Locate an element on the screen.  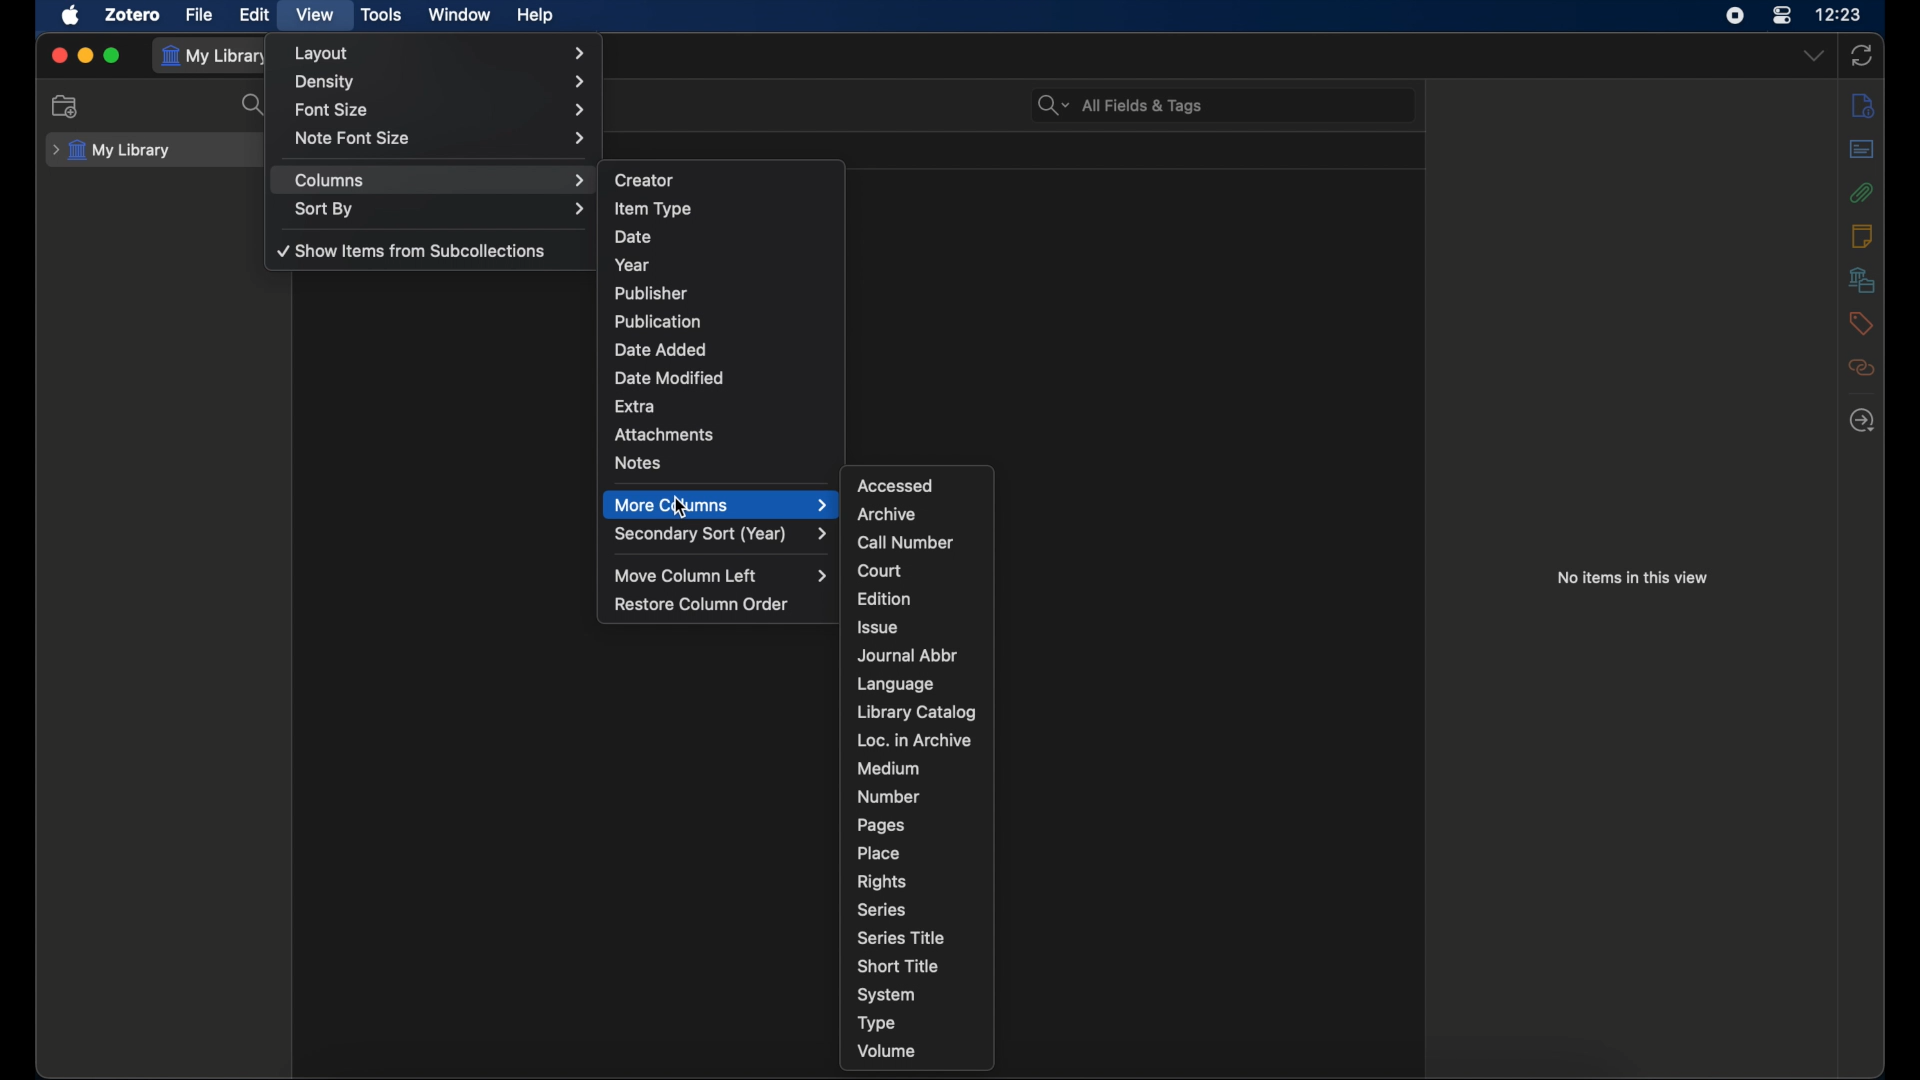
issue is located at coordinates (878, 627).